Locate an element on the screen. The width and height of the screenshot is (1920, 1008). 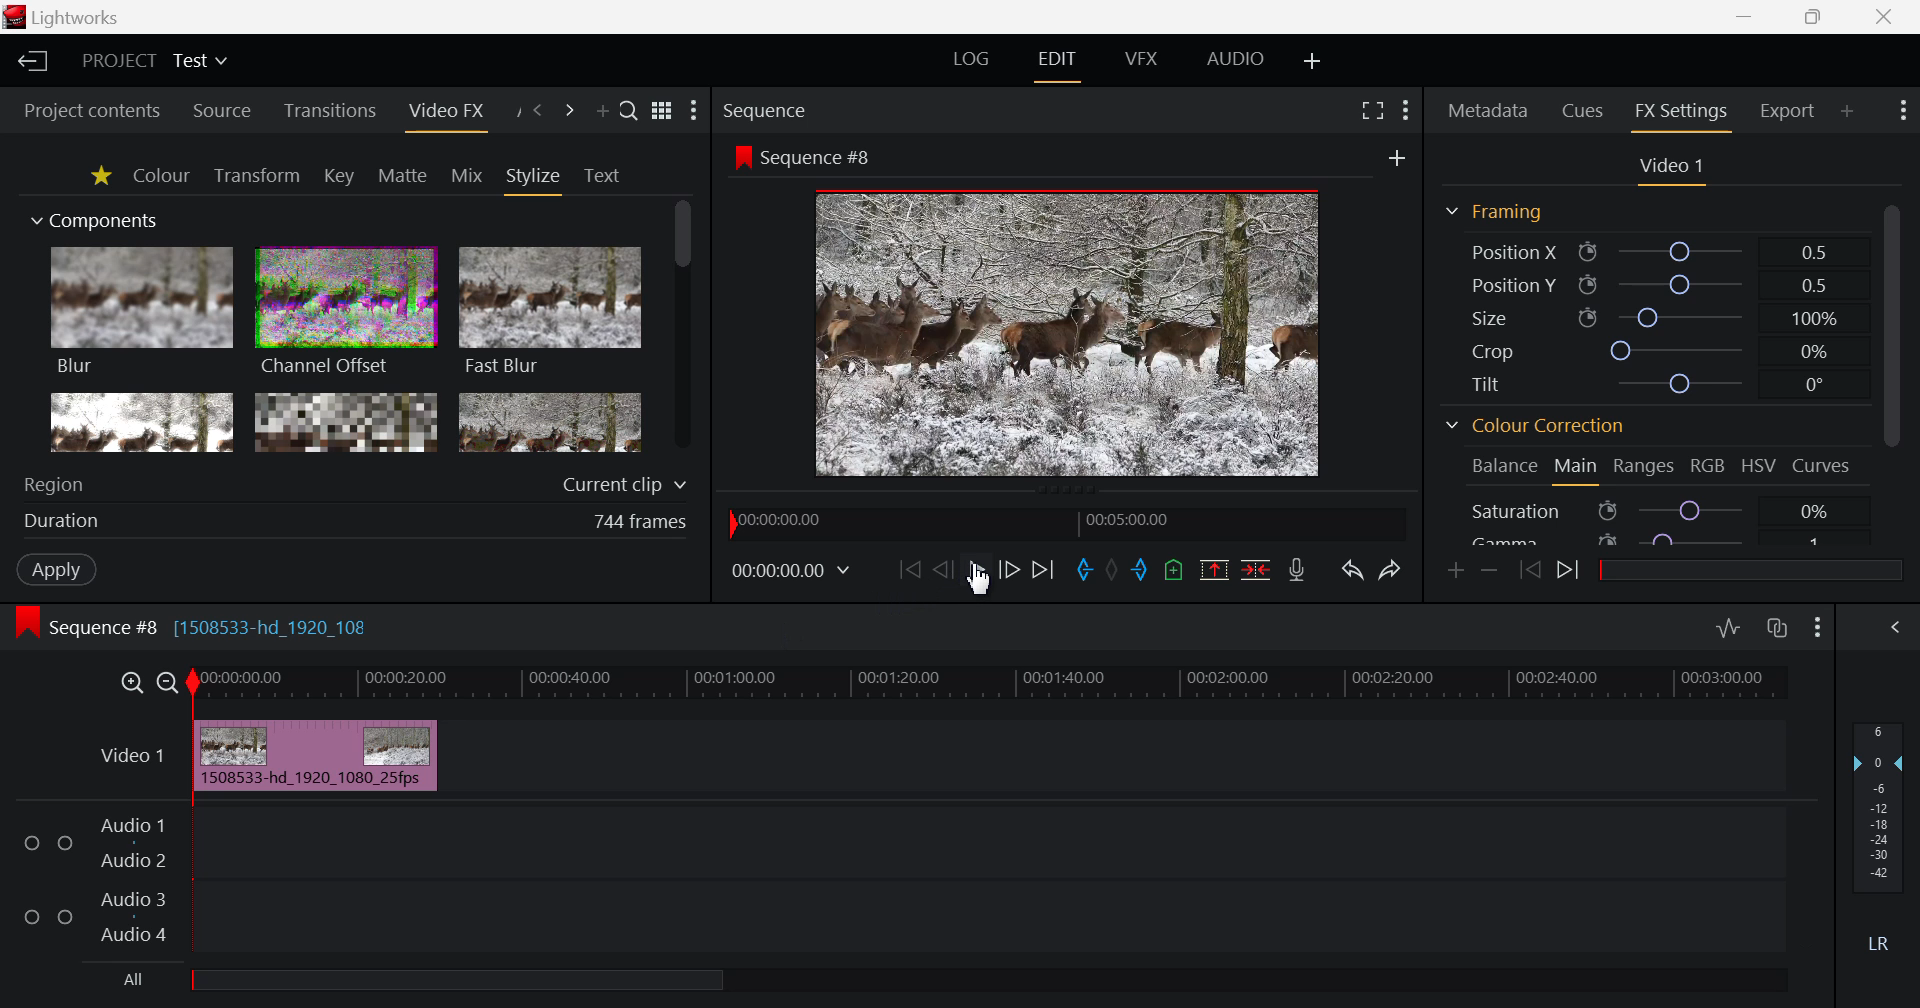
EDIT Layout is located at coordinates (1055, 63).